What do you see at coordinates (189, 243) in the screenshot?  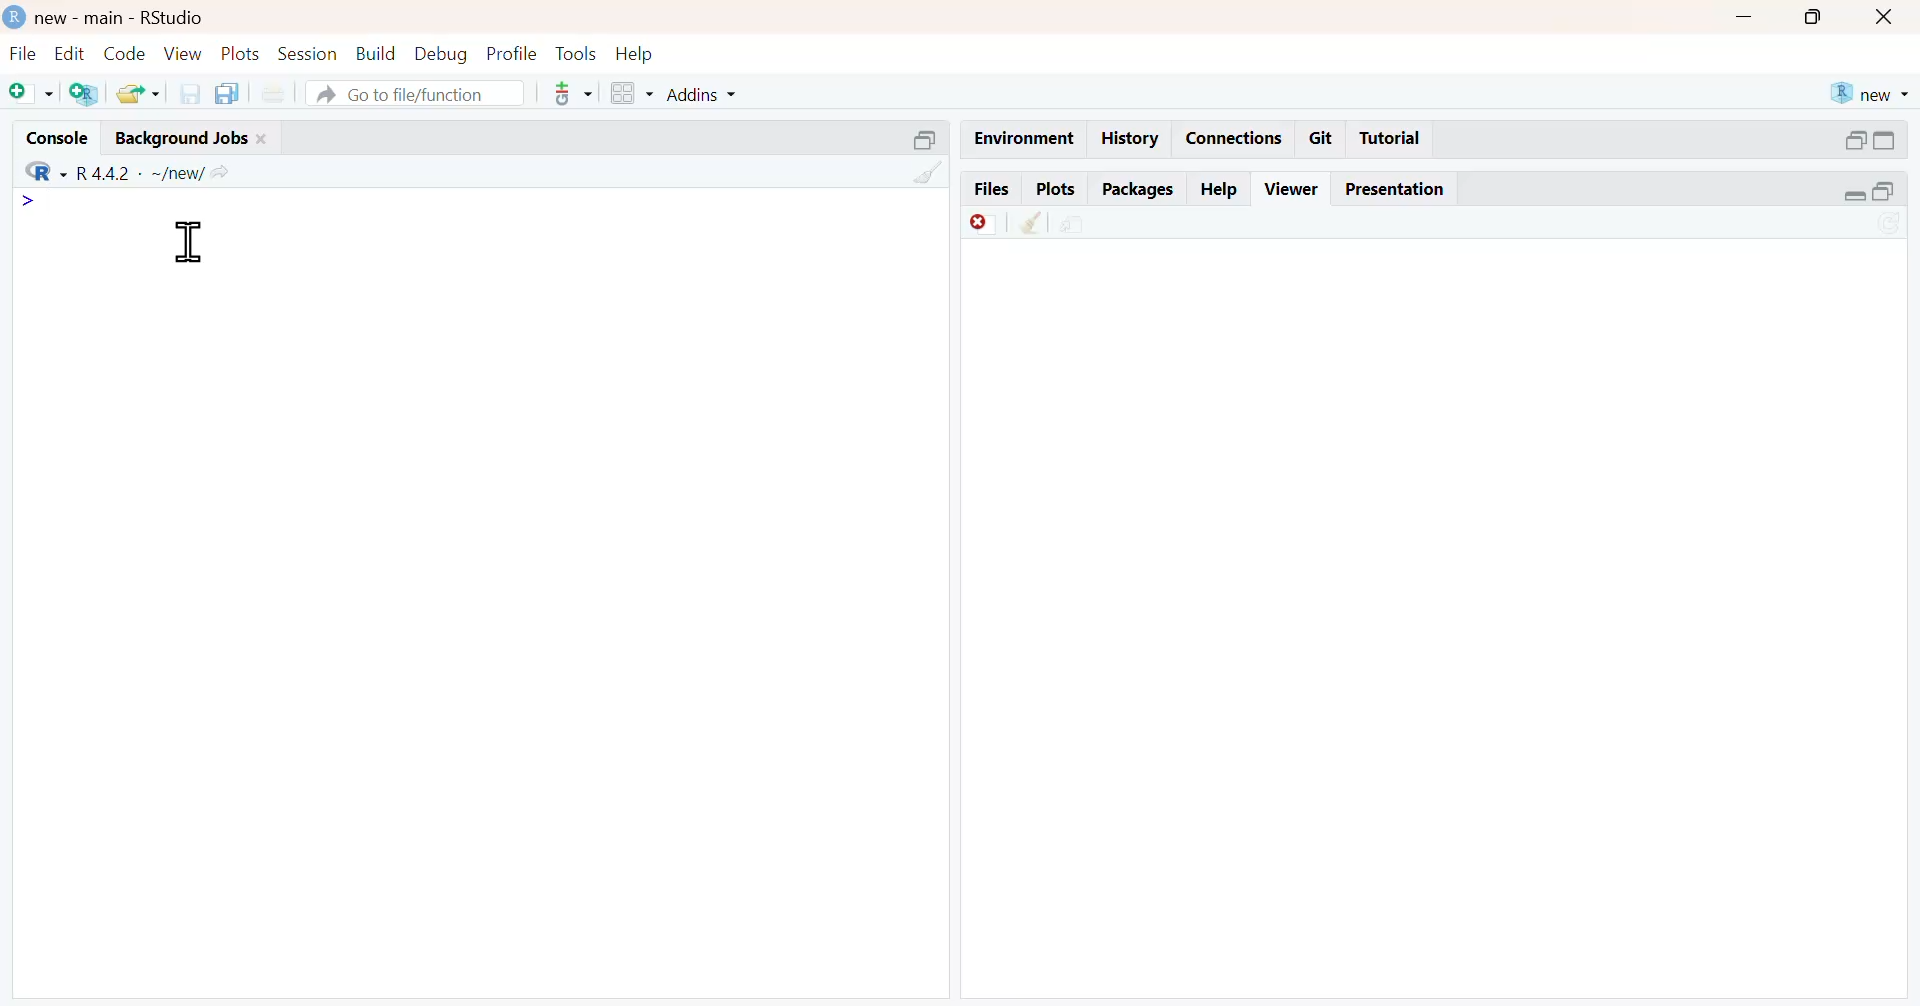 I see `cursor` at bounding box center [189, 243].